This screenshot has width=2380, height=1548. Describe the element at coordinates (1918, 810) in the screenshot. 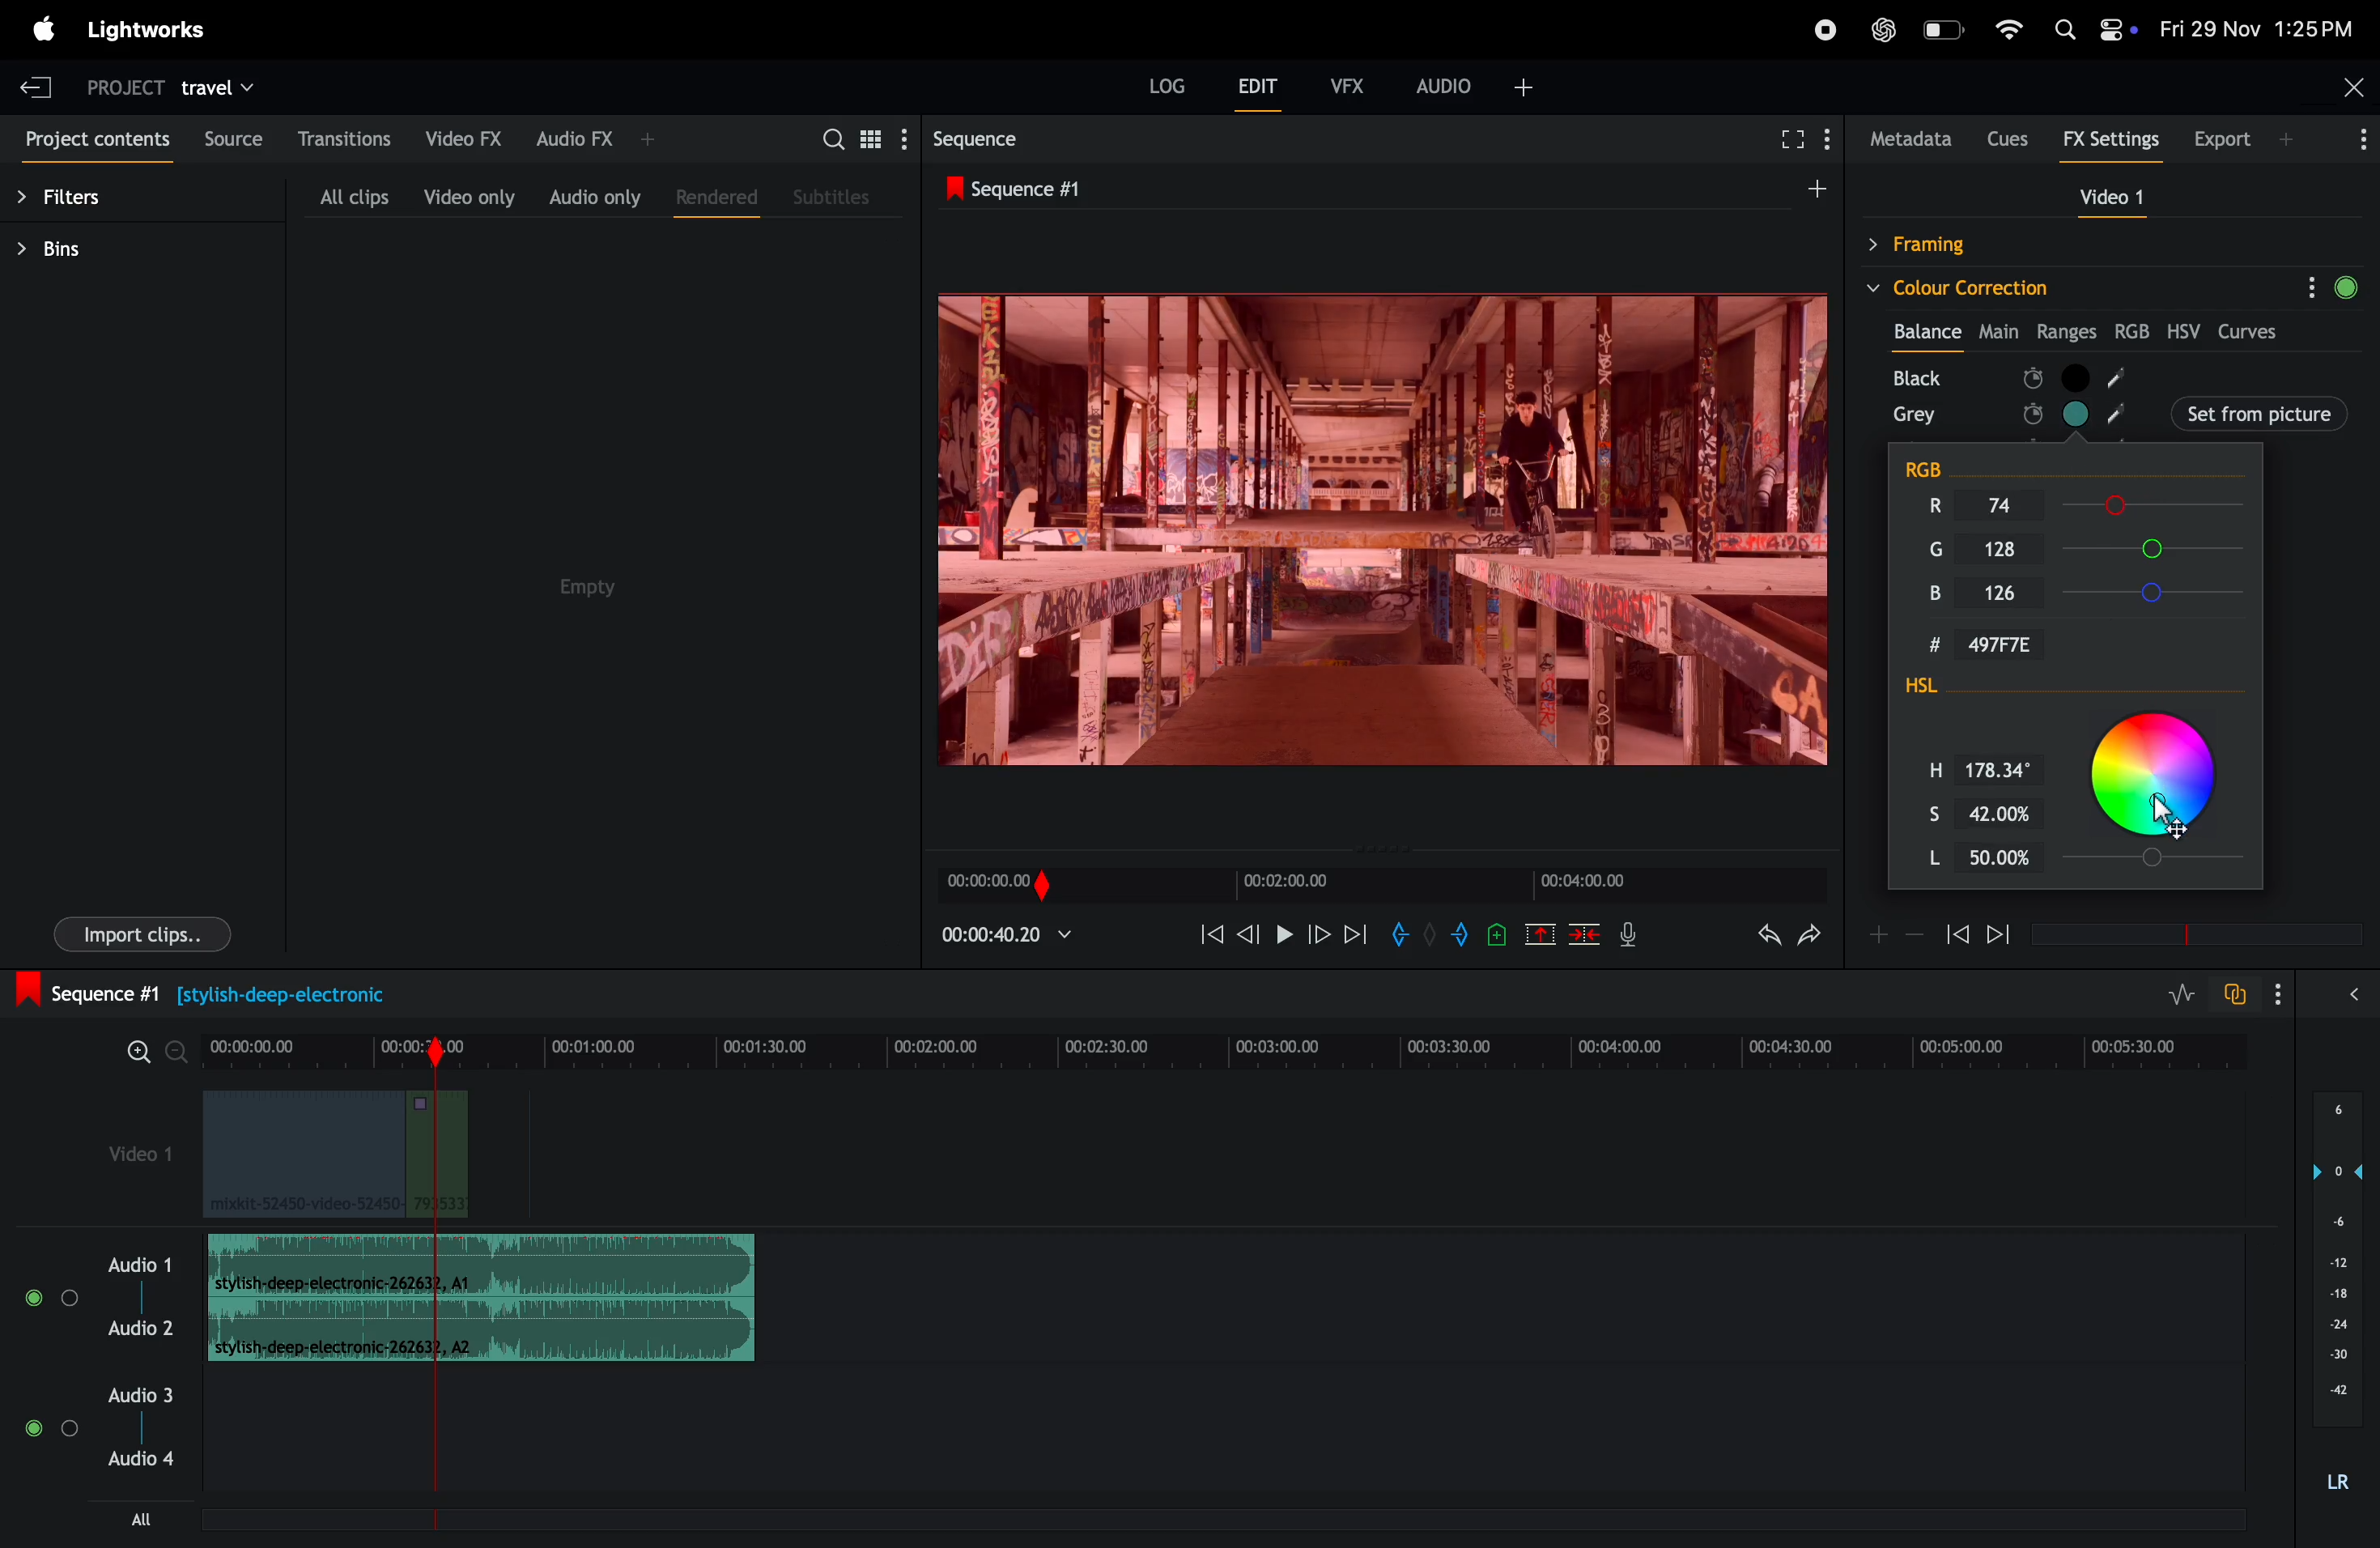

I see `S` at that location.